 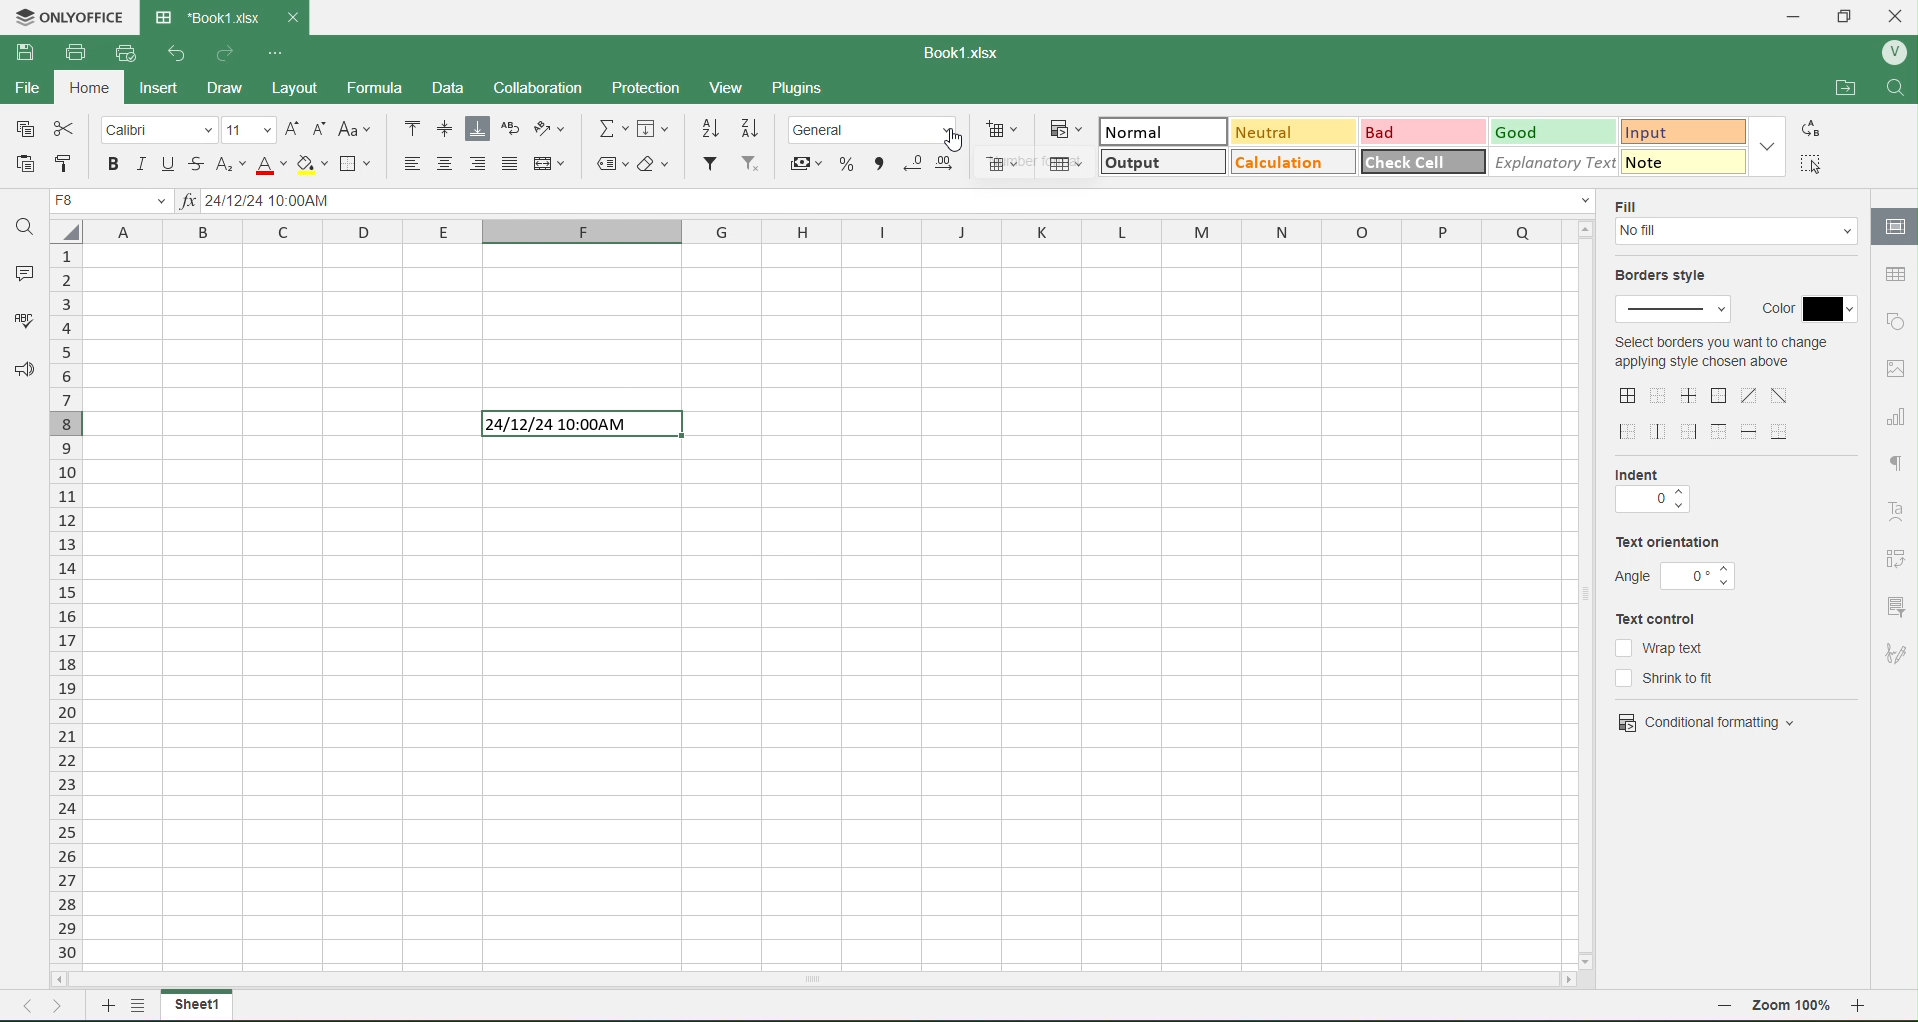 I want to click on Fill Option, so click(x=115, y=203).